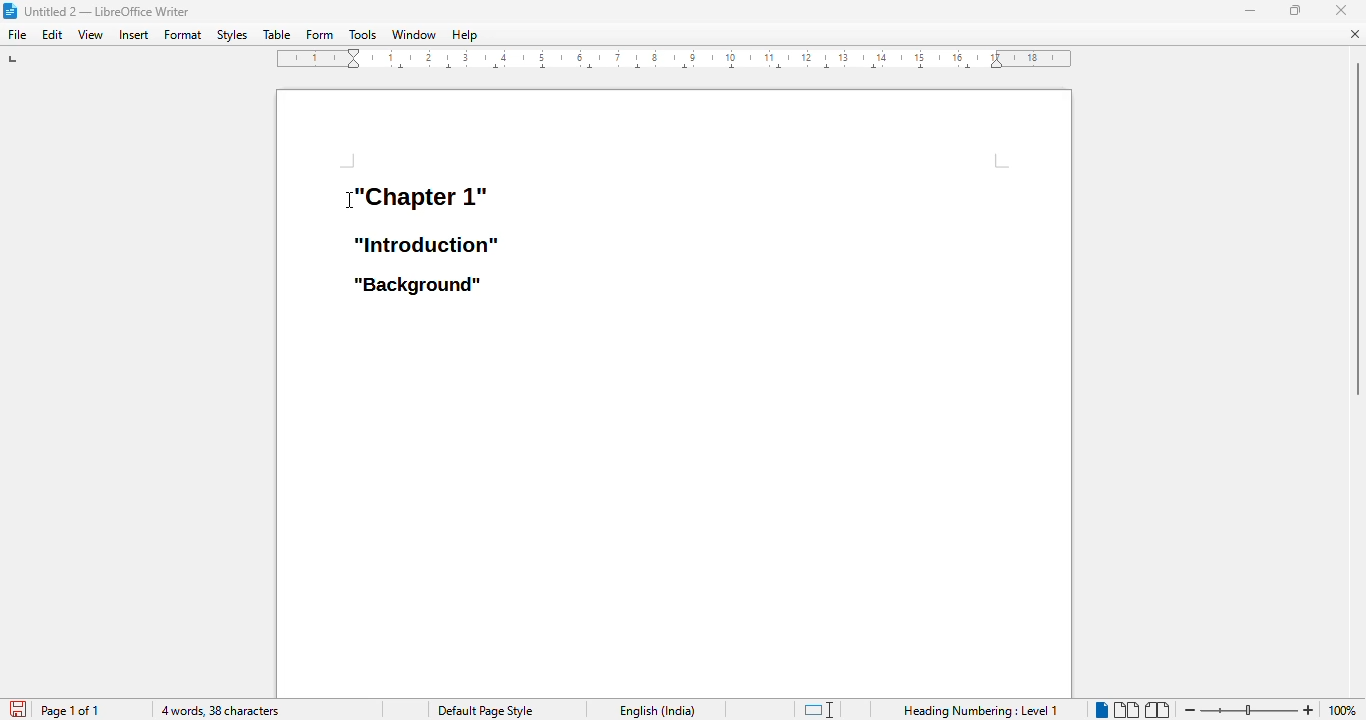 The width and height of the screenshot is (1366, 720). I want to click on heading numbering: level 1, so click(981, 711).